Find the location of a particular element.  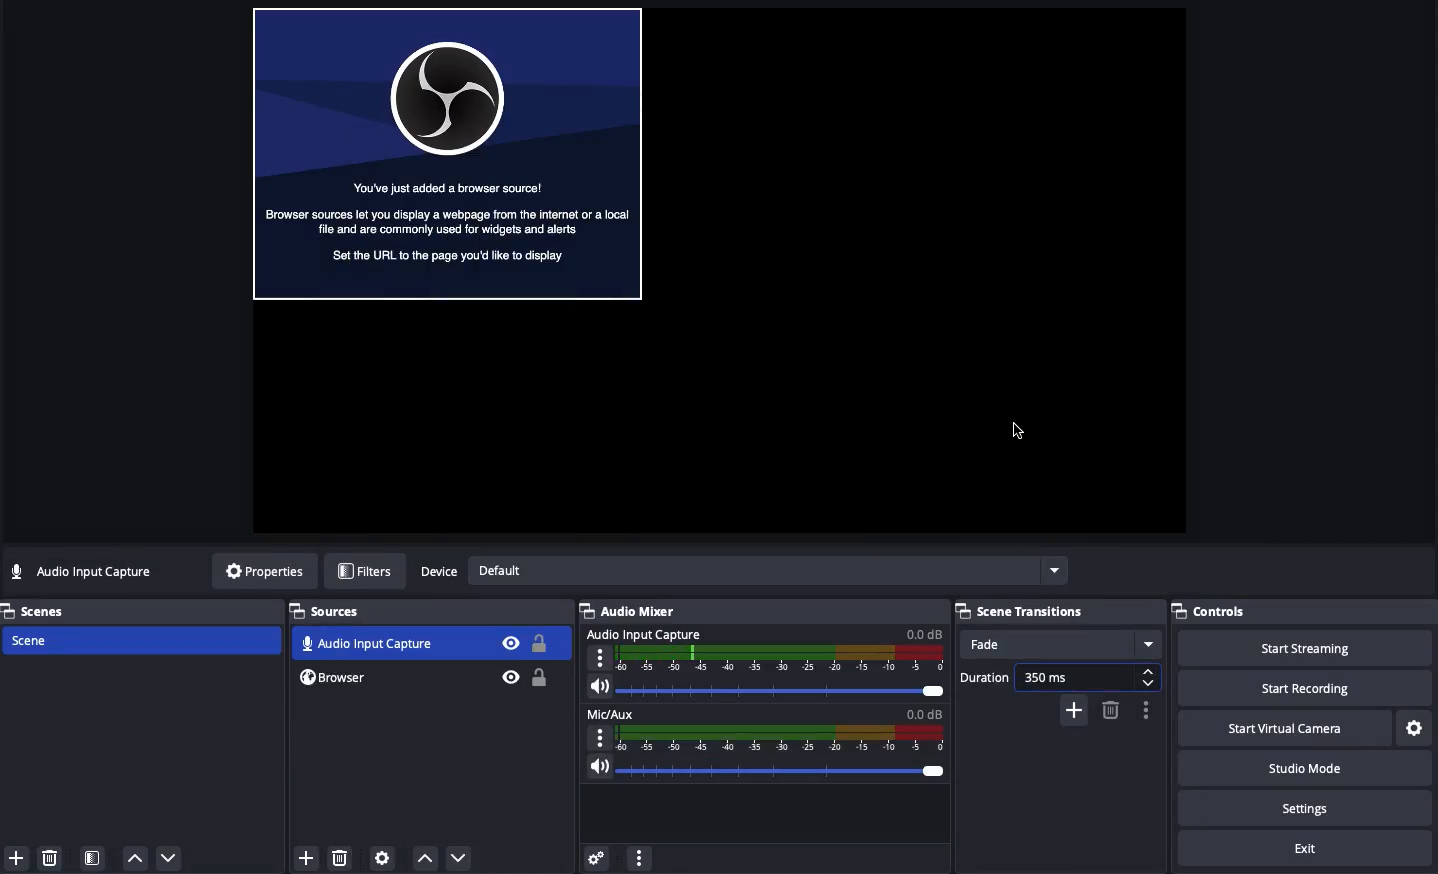

File is located at coordinates (452, 160).